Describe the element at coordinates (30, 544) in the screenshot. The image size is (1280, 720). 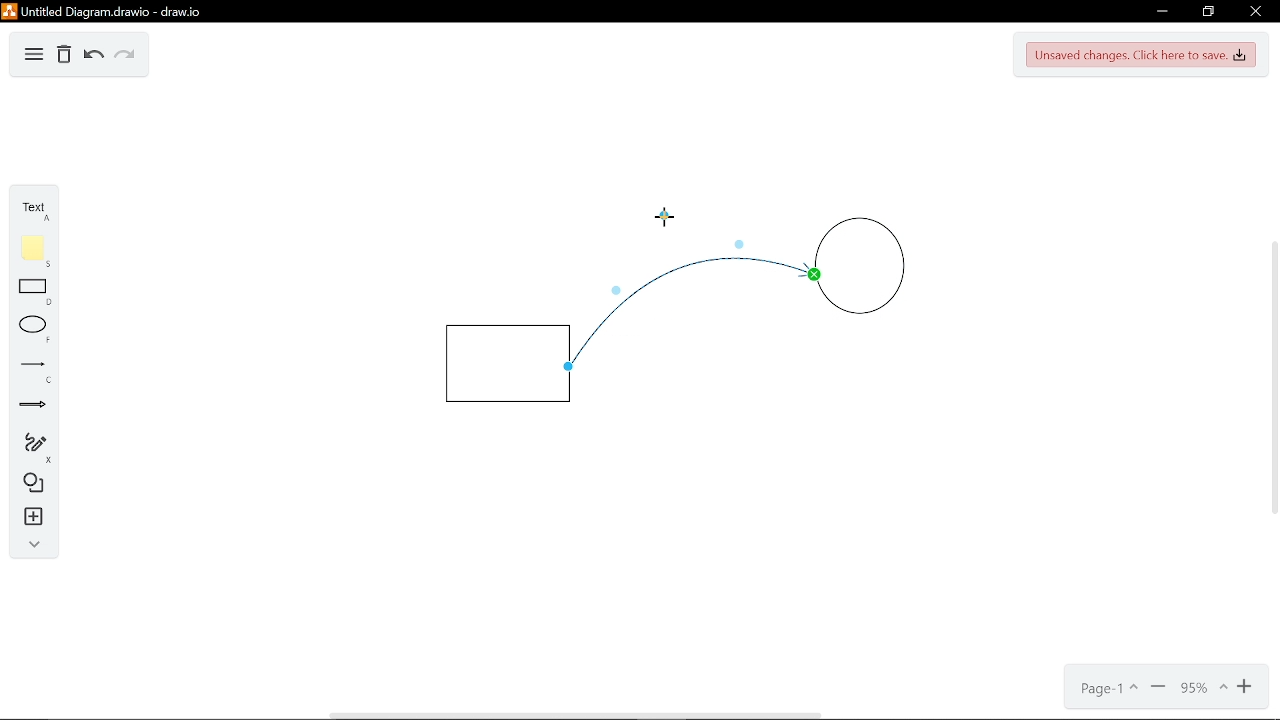
I see `Collapse` at that location.